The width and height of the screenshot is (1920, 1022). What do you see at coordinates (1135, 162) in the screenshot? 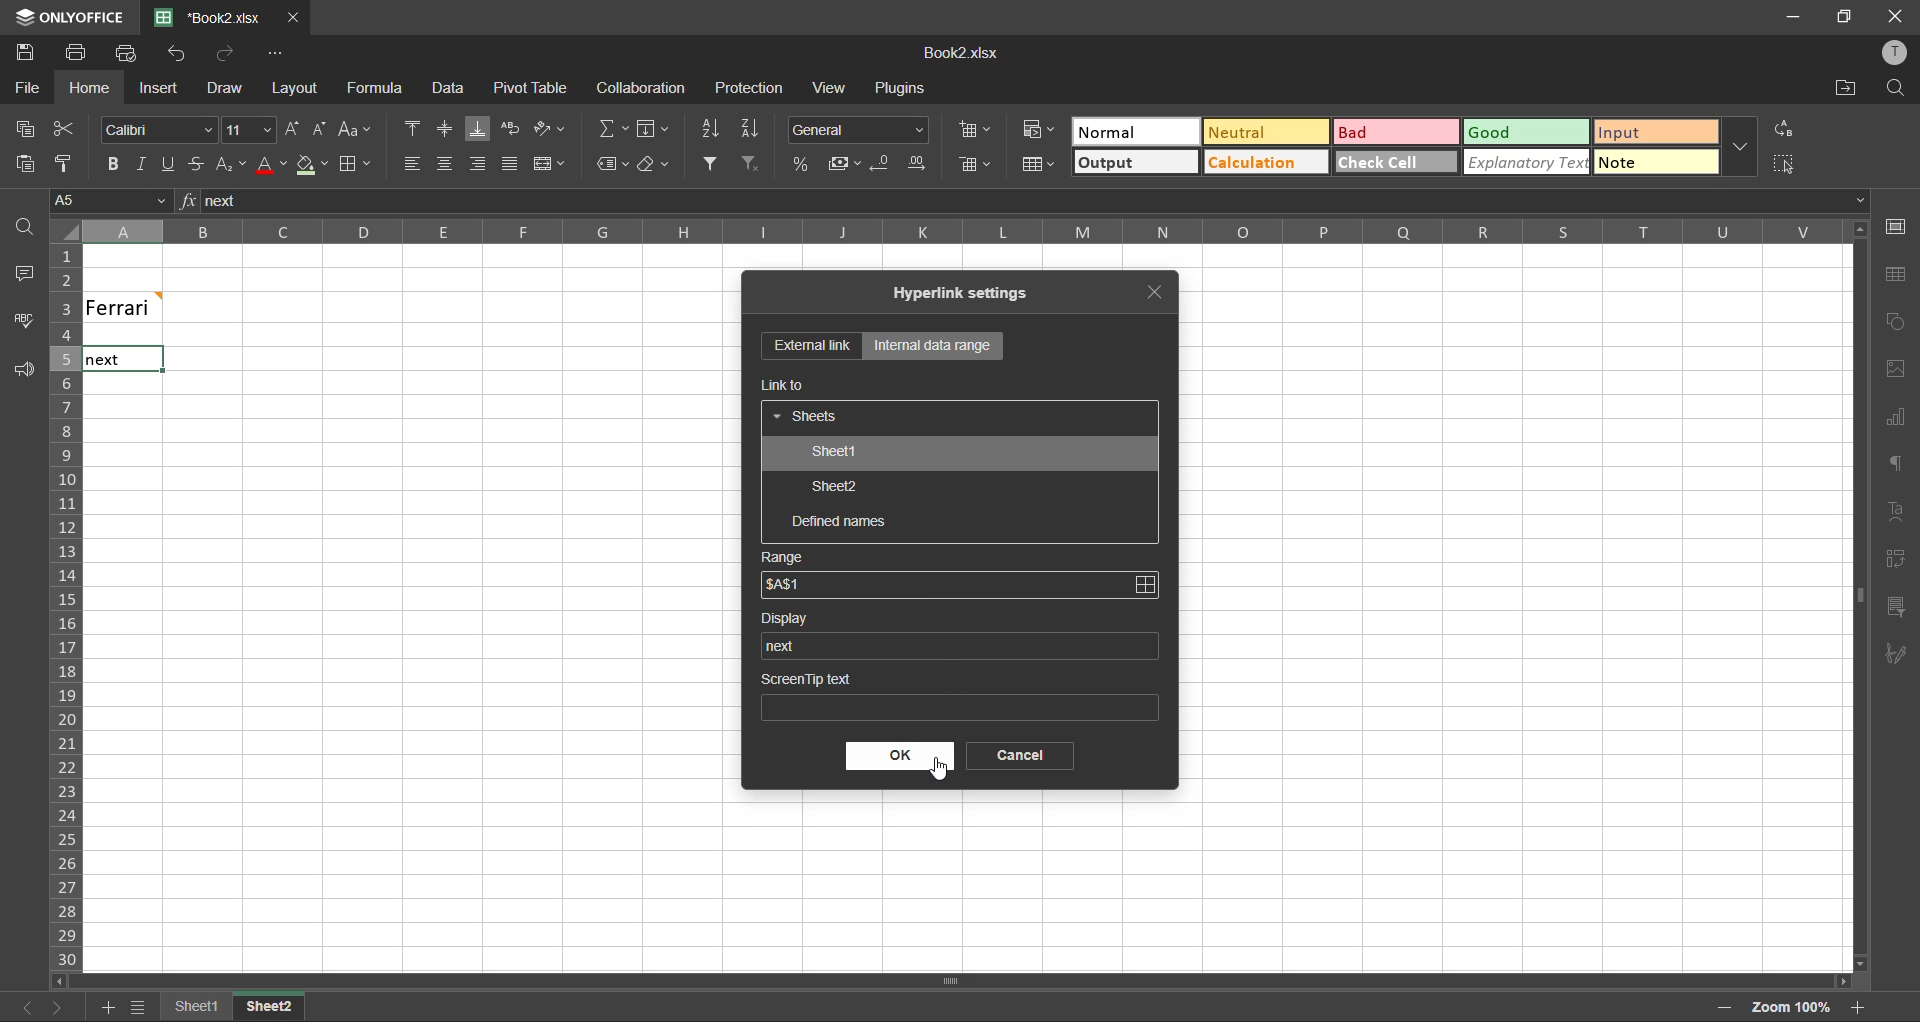
I see `output` at bounding box center [1135, 162].